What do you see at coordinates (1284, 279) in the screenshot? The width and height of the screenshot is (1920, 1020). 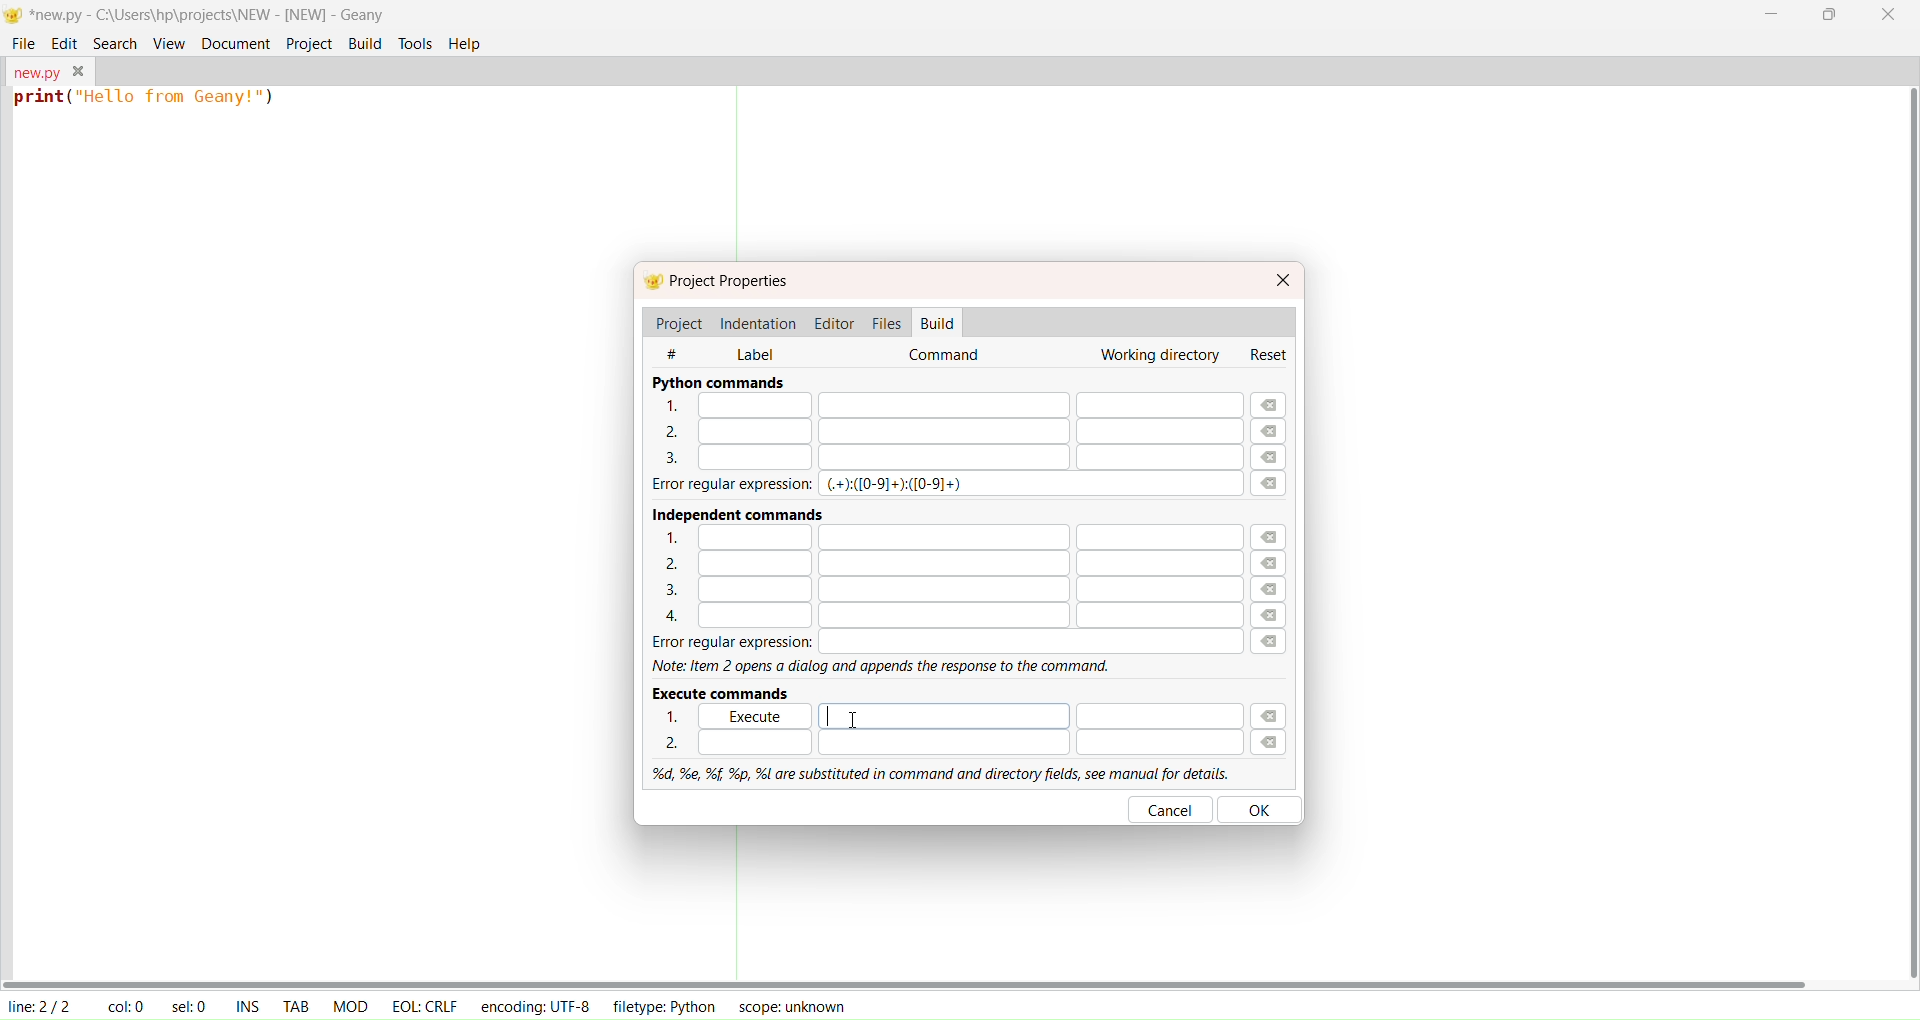 I see `close dialog` at bounding box center [1284, 279].